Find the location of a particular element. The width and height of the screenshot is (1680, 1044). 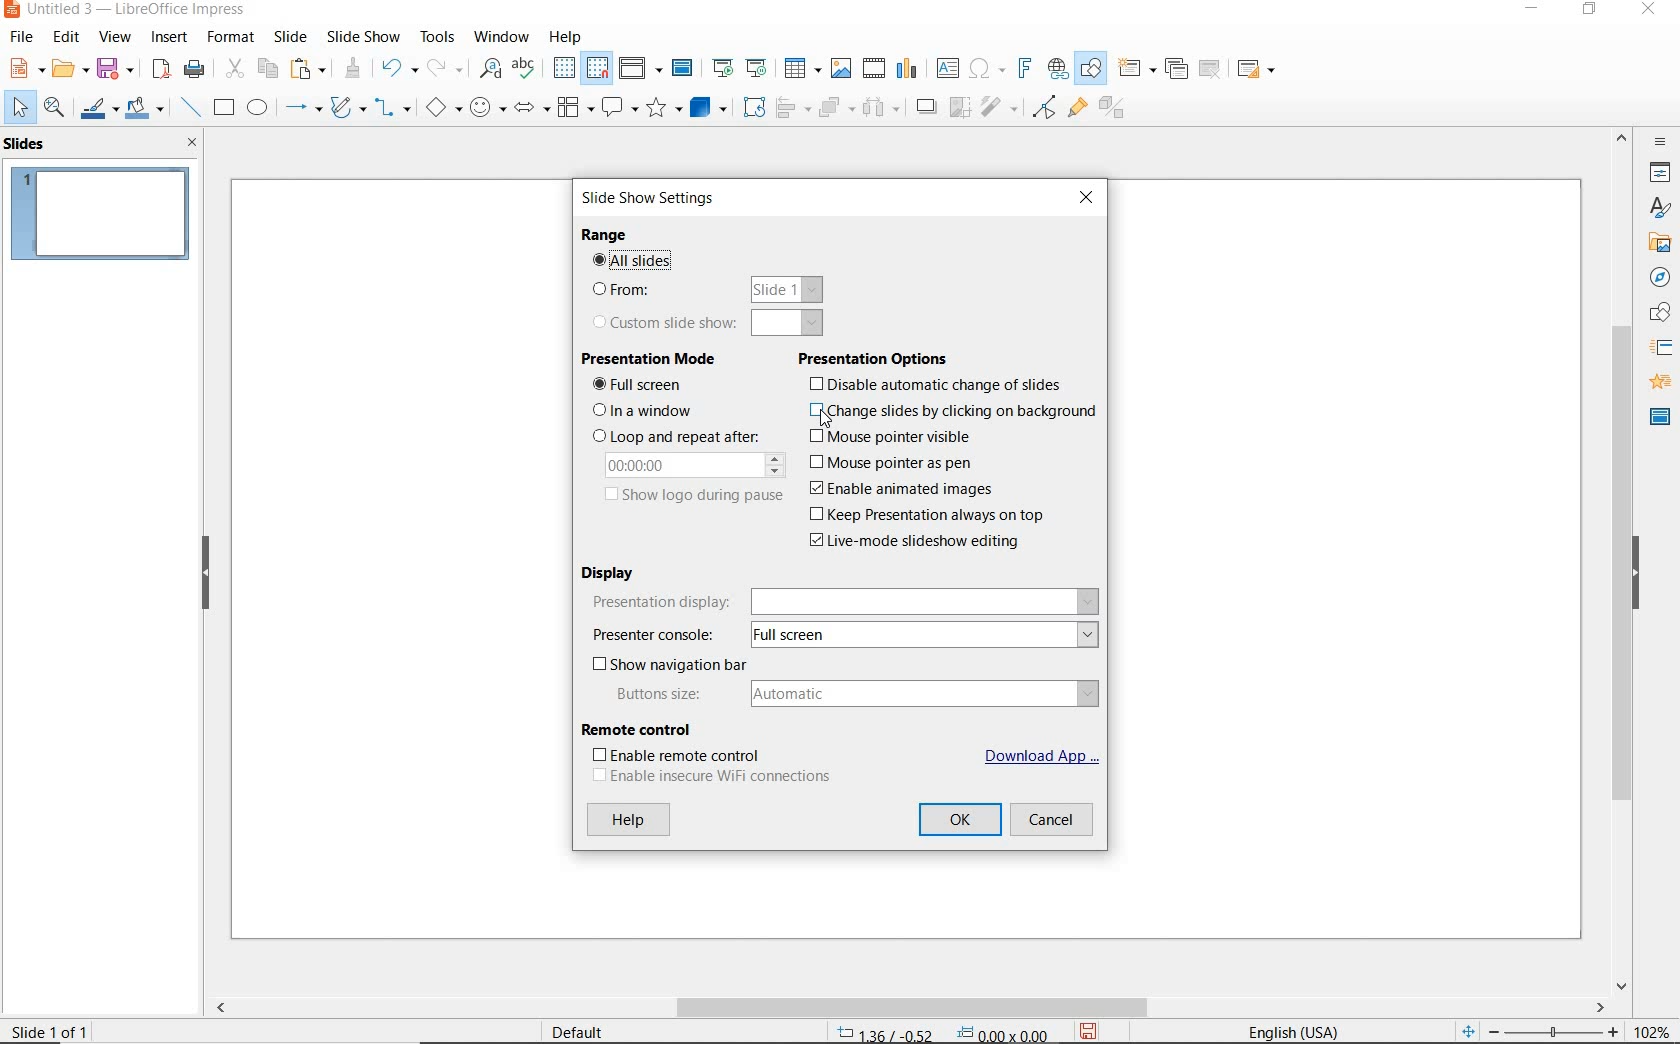

UNDO is located at coordinates (396, 69).